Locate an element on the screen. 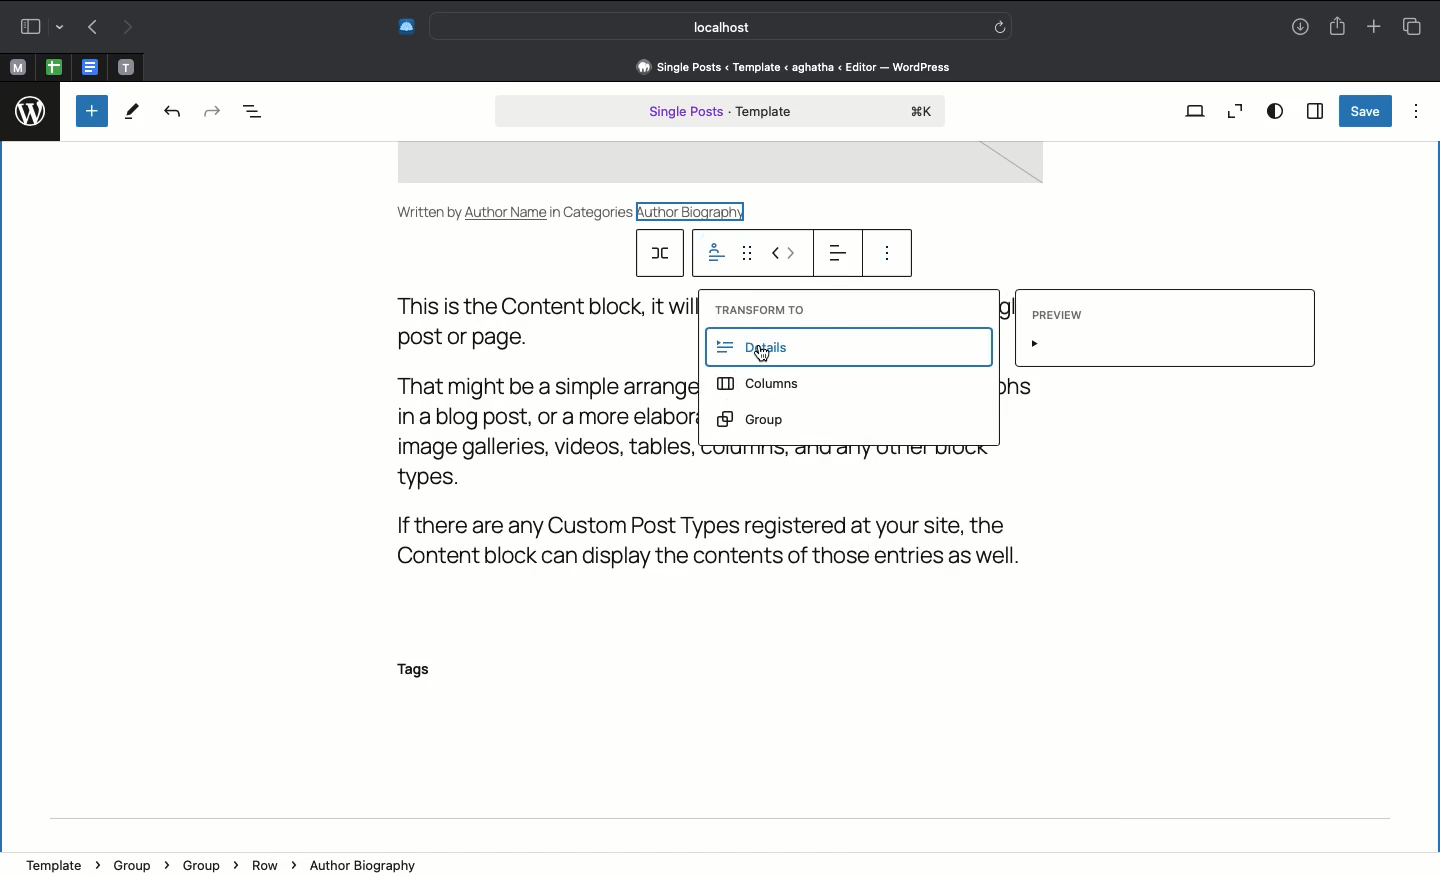 The image size is (1440, 876). Transform to is located at coordinates (758, 309).